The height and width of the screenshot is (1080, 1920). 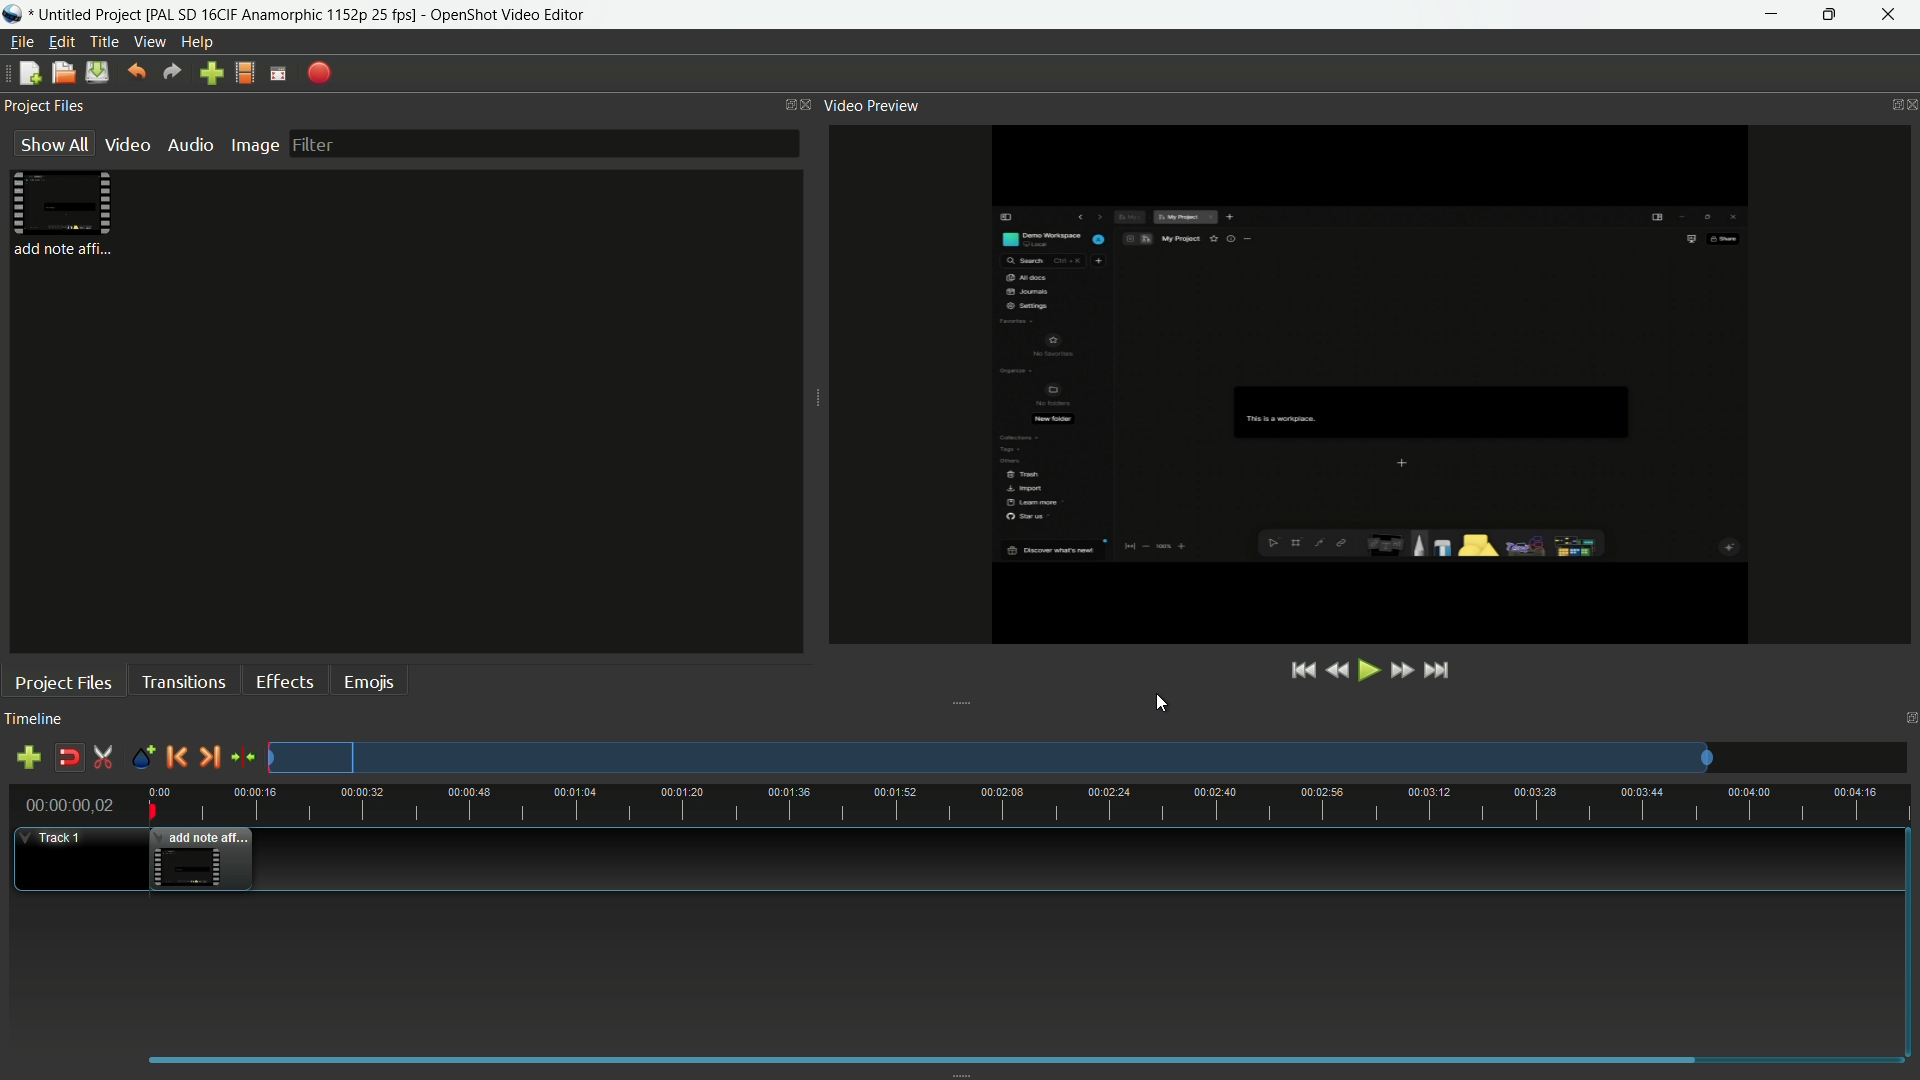 I want to click on video in timeline, so click(x=203, y=859).